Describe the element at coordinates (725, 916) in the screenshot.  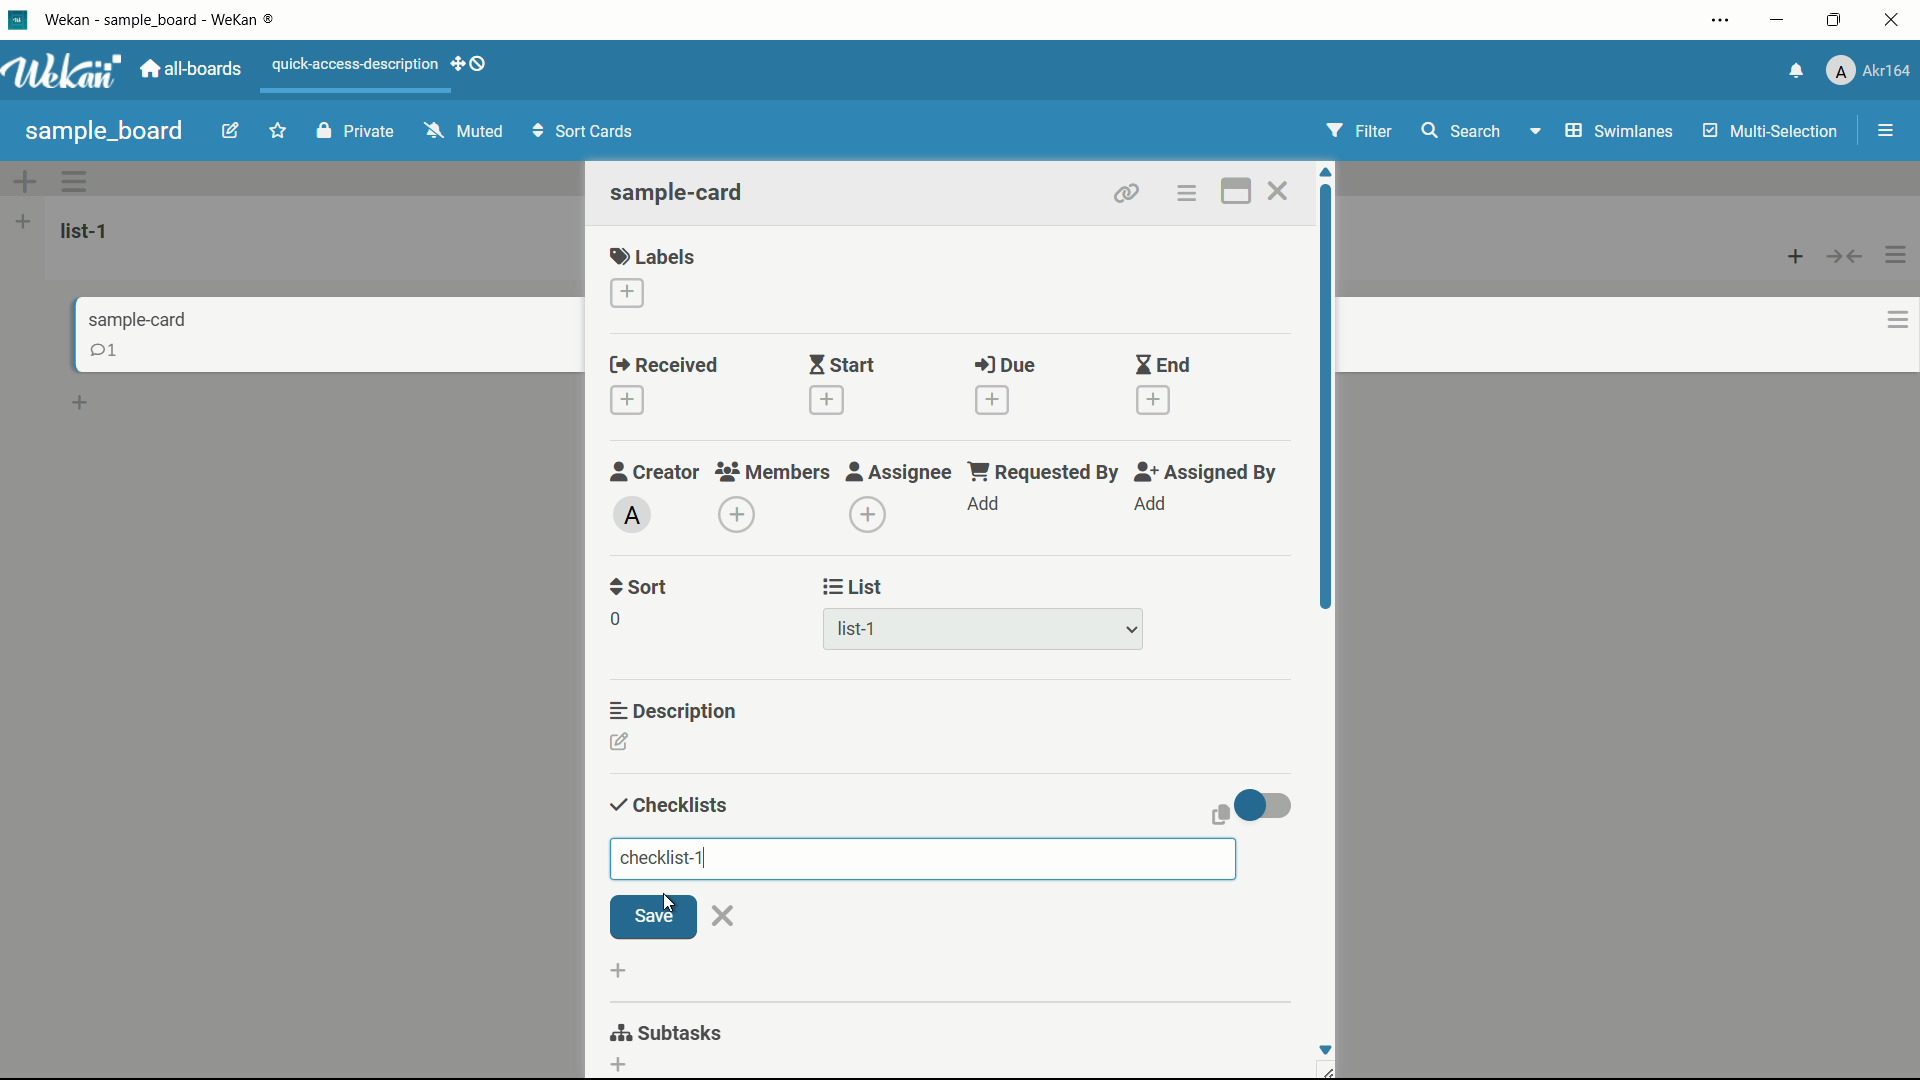
I see `close add an item` at that location.